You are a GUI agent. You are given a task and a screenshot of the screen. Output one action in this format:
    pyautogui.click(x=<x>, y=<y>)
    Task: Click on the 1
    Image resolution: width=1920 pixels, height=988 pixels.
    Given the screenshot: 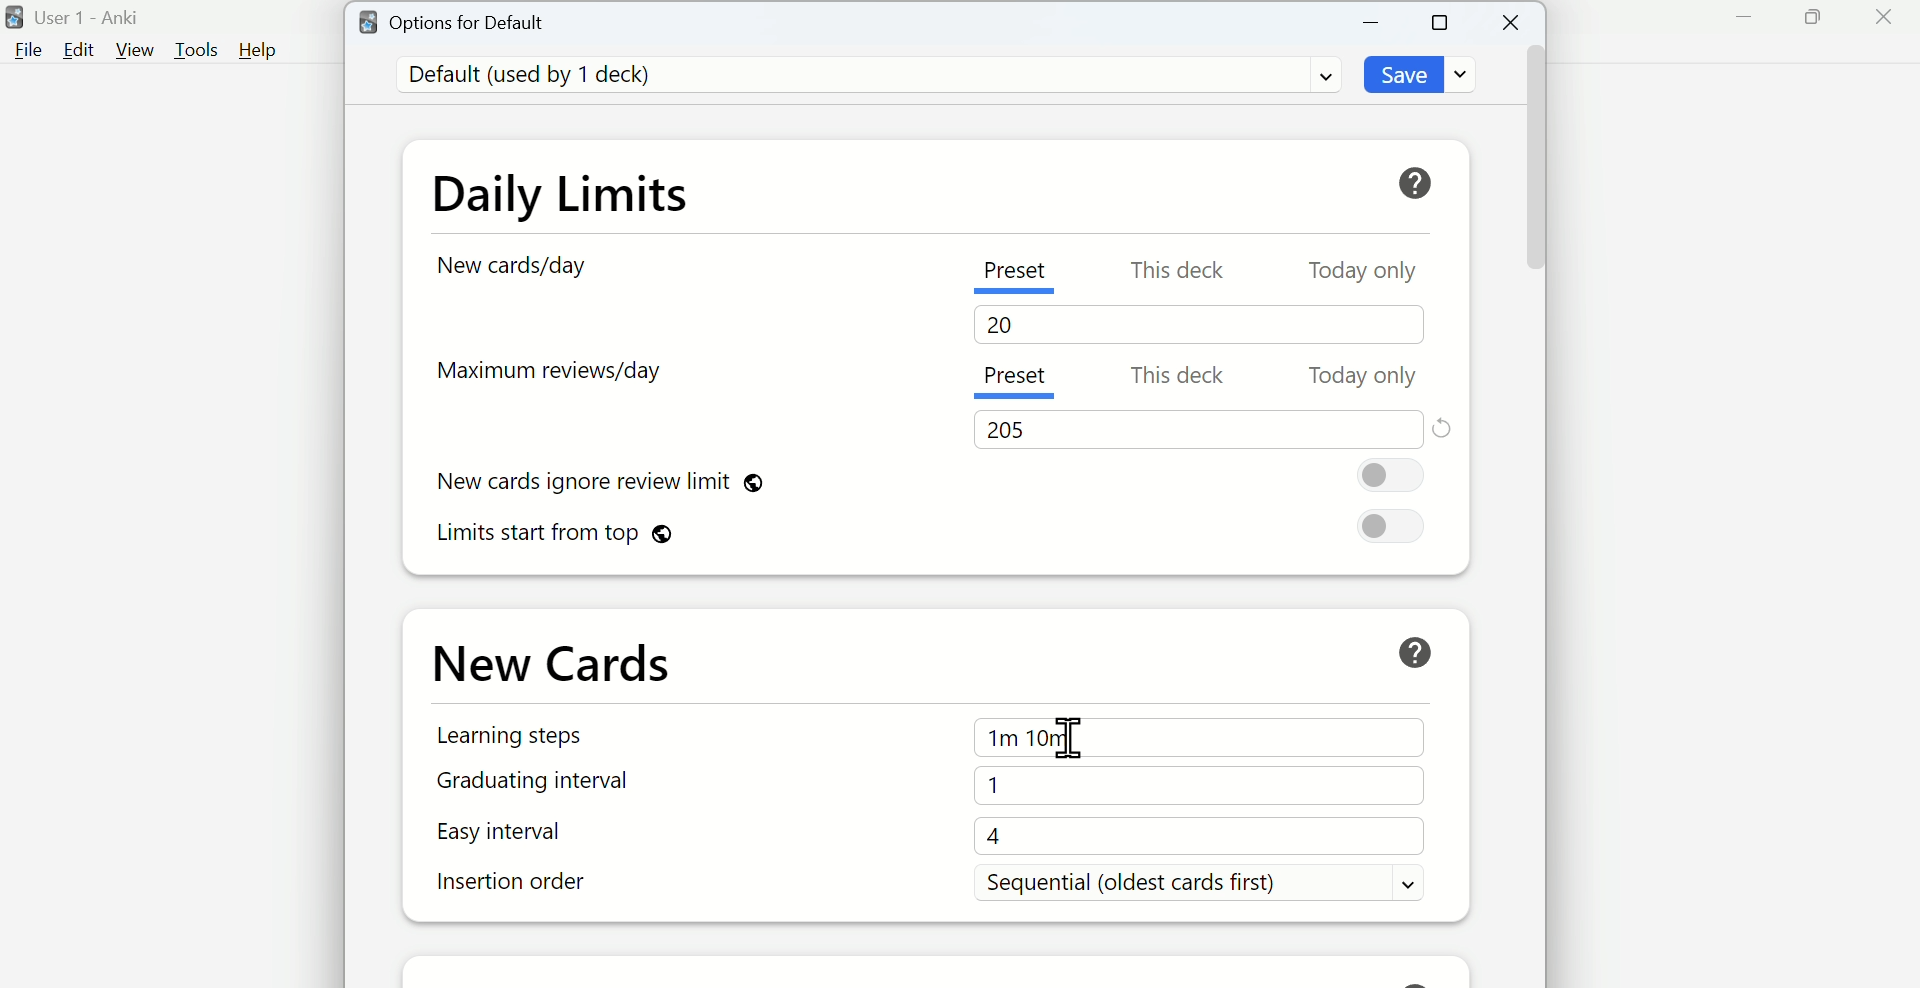 What is the action you would take?
    pyautogui.click(x=1192, y=785)
    